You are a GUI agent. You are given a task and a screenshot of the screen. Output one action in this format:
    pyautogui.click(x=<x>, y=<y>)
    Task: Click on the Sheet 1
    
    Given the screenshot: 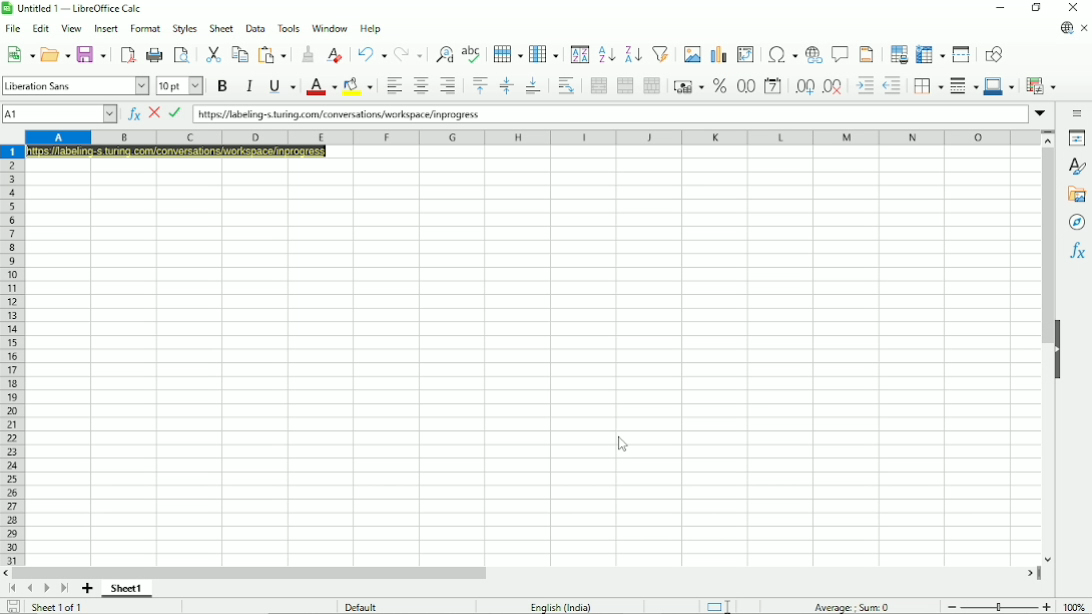 What is the action you would take?
    pyautogui.click(x=127, y=588)
    